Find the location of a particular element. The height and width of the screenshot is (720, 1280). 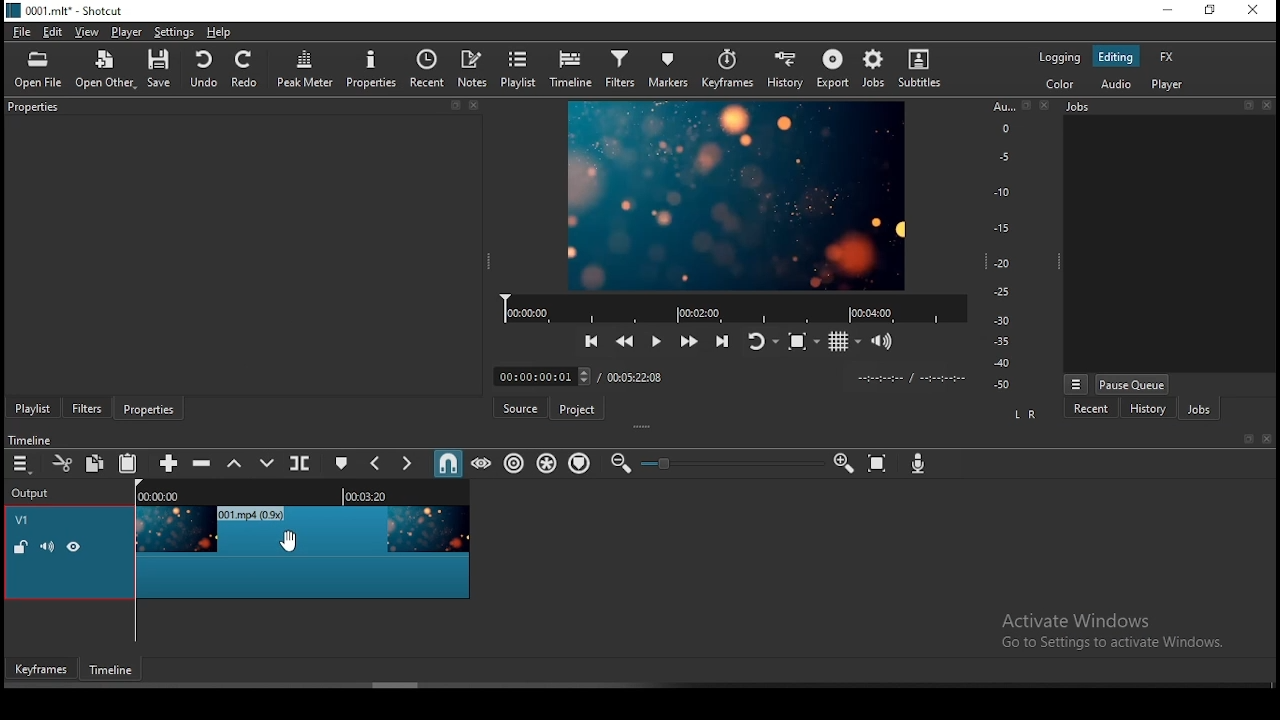

save is located at coordinates (162, 71).